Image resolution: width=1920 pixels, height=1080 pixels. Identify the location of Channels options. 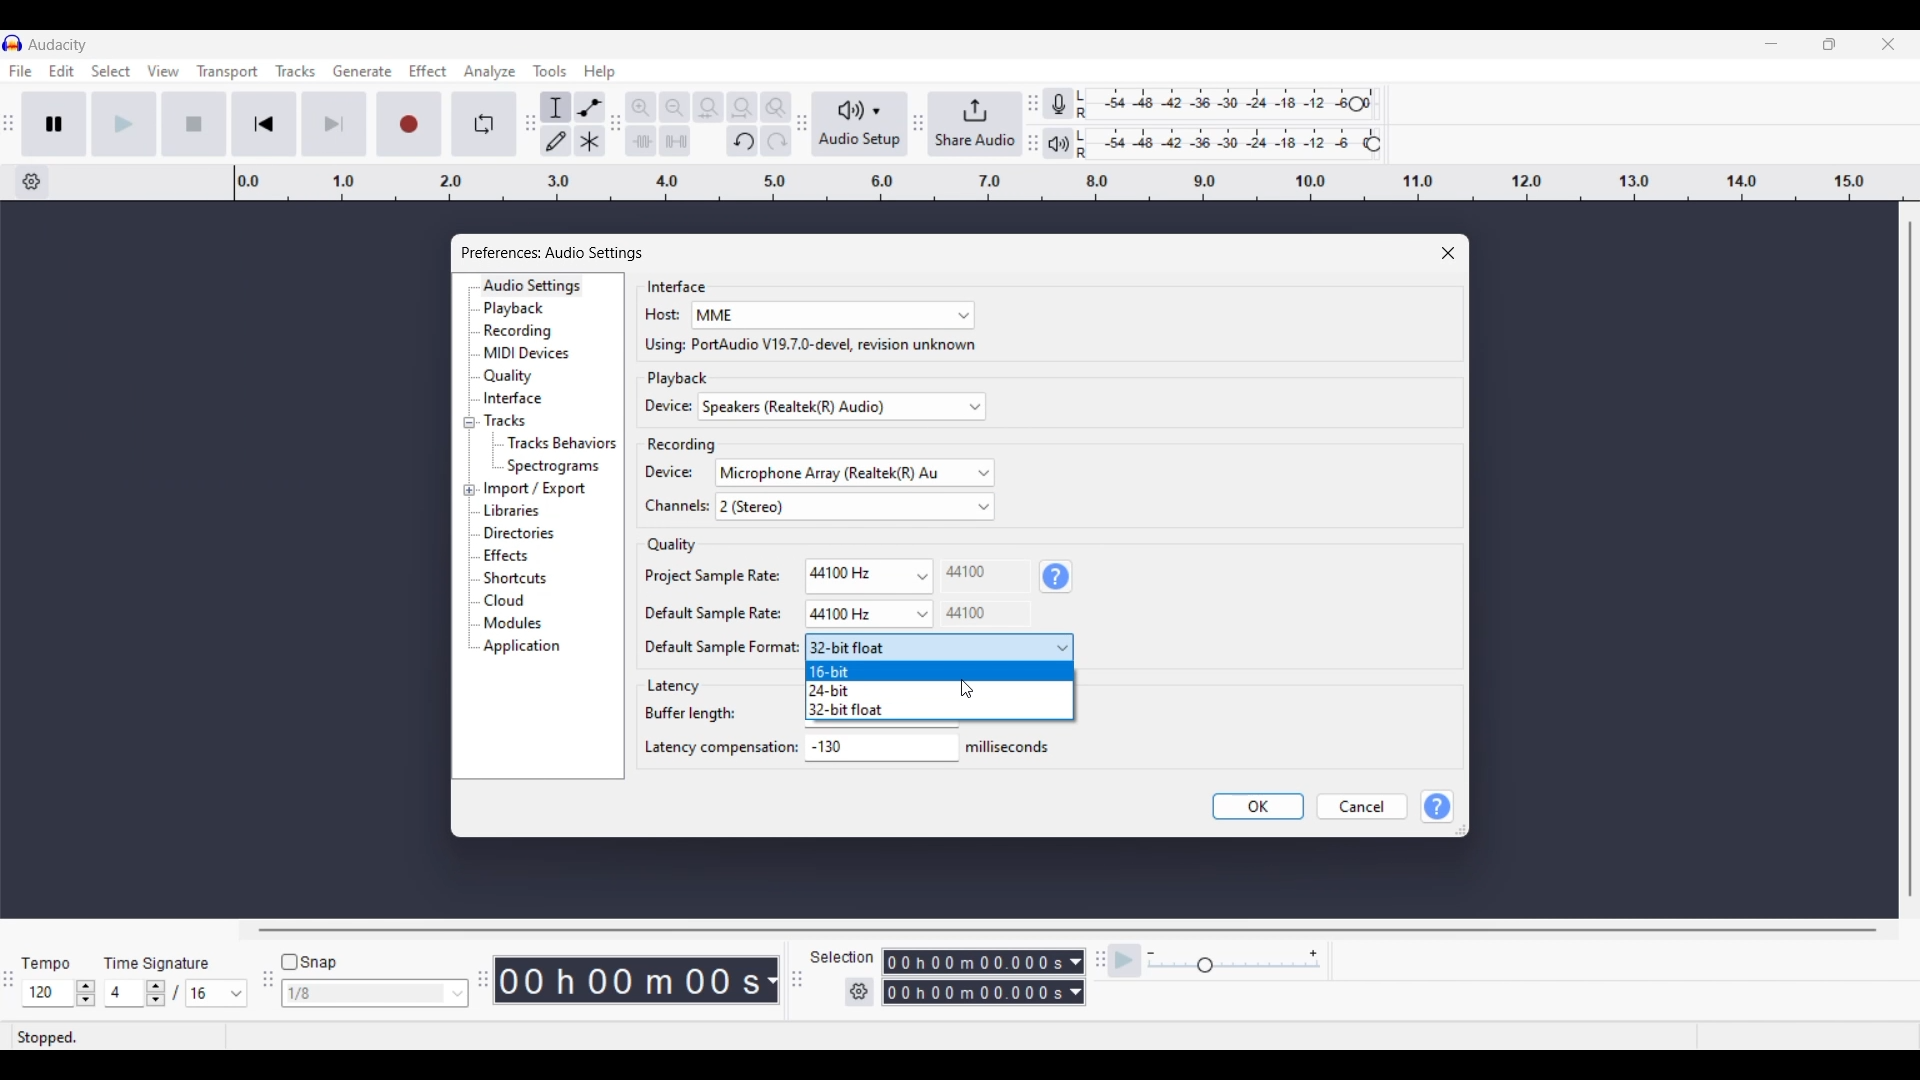
(855, 506).